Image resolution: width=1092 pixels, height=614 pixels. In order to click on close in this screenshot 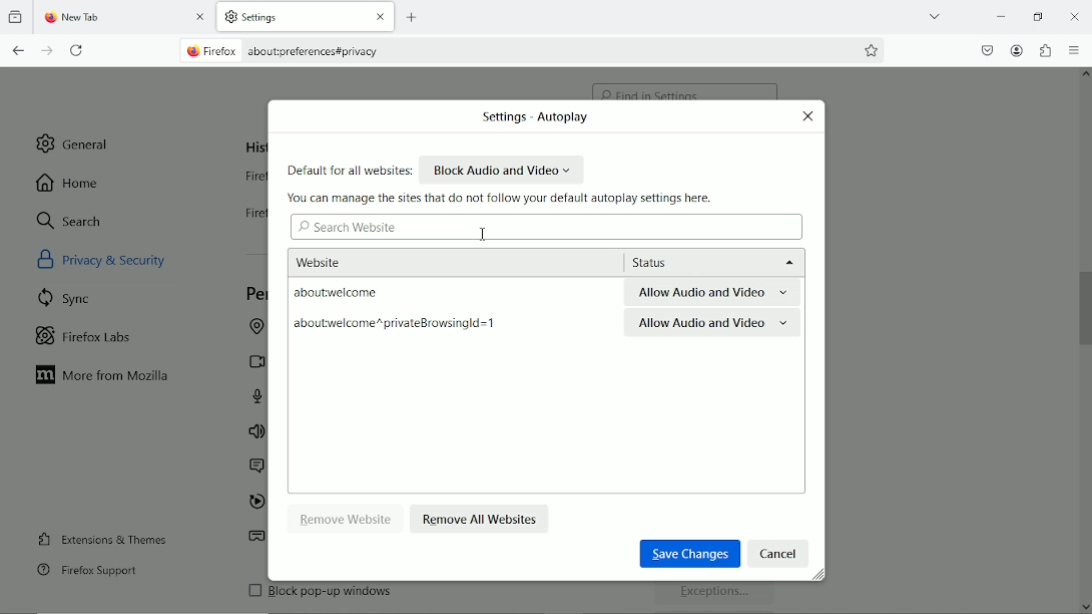, I will do `click(808, 116)`.